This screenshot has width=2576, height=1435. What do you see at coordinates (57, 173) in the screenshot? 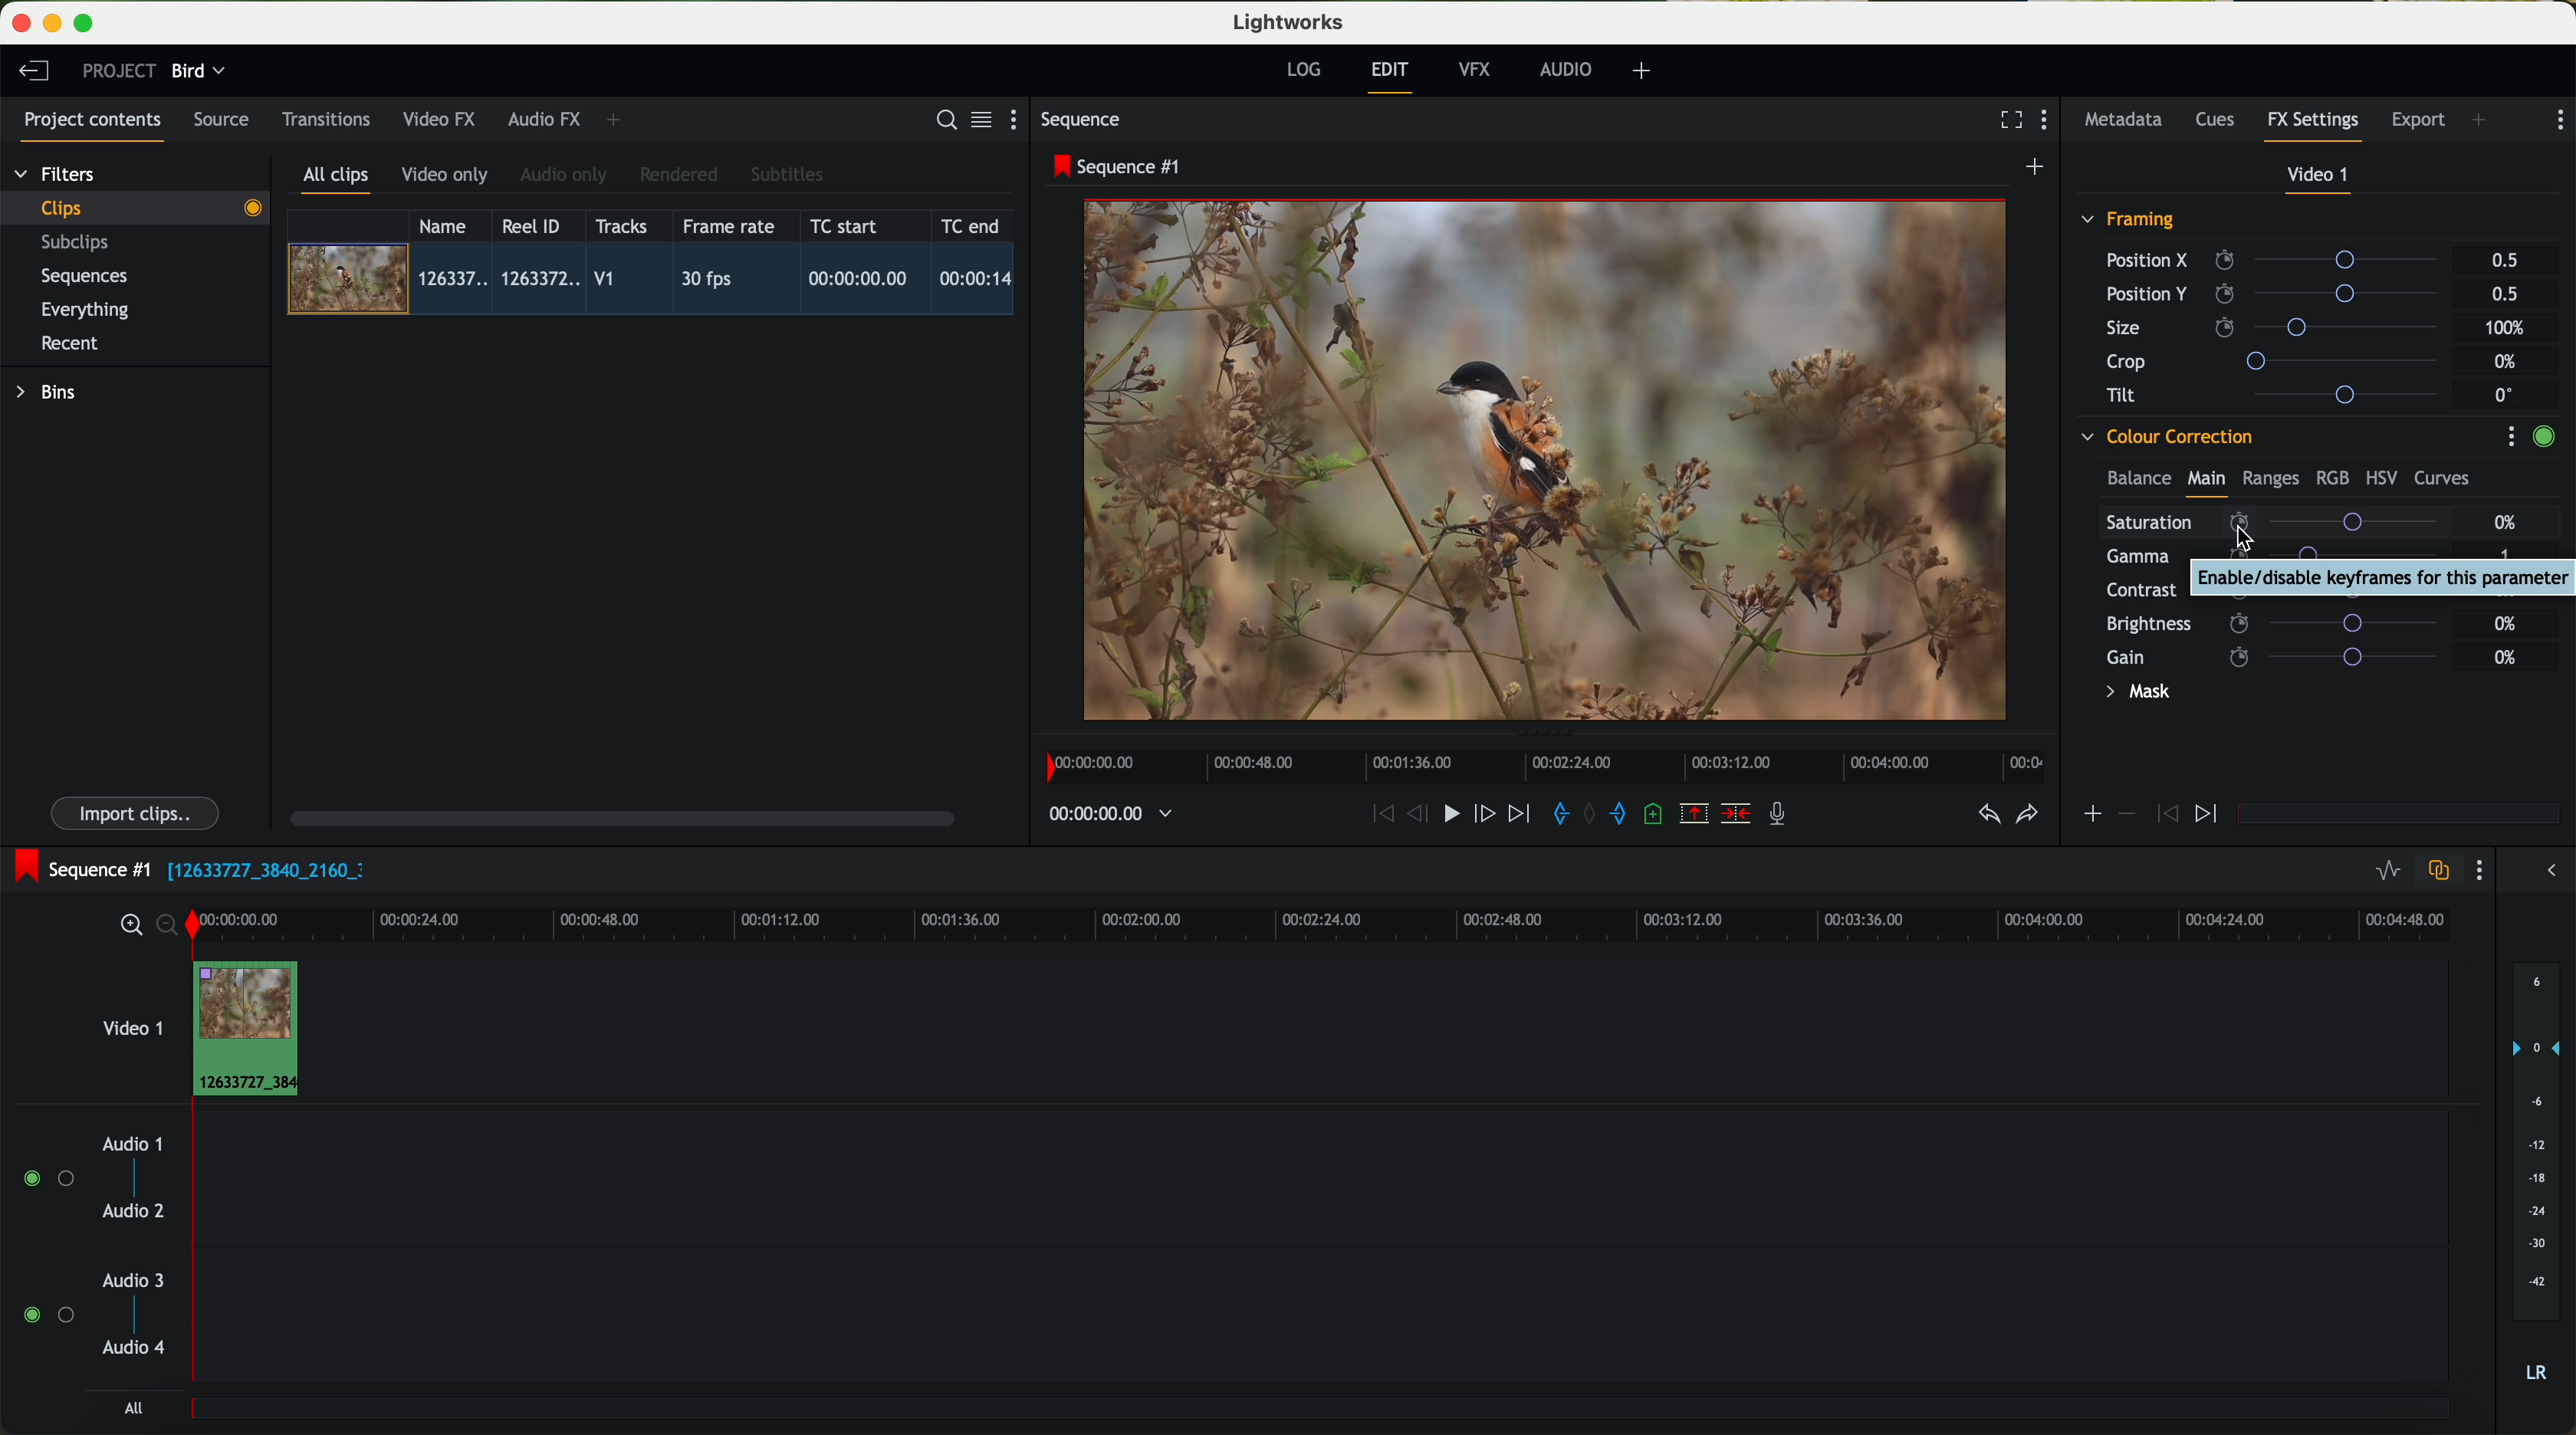
I see `filters` at bounding box center [57, 173].